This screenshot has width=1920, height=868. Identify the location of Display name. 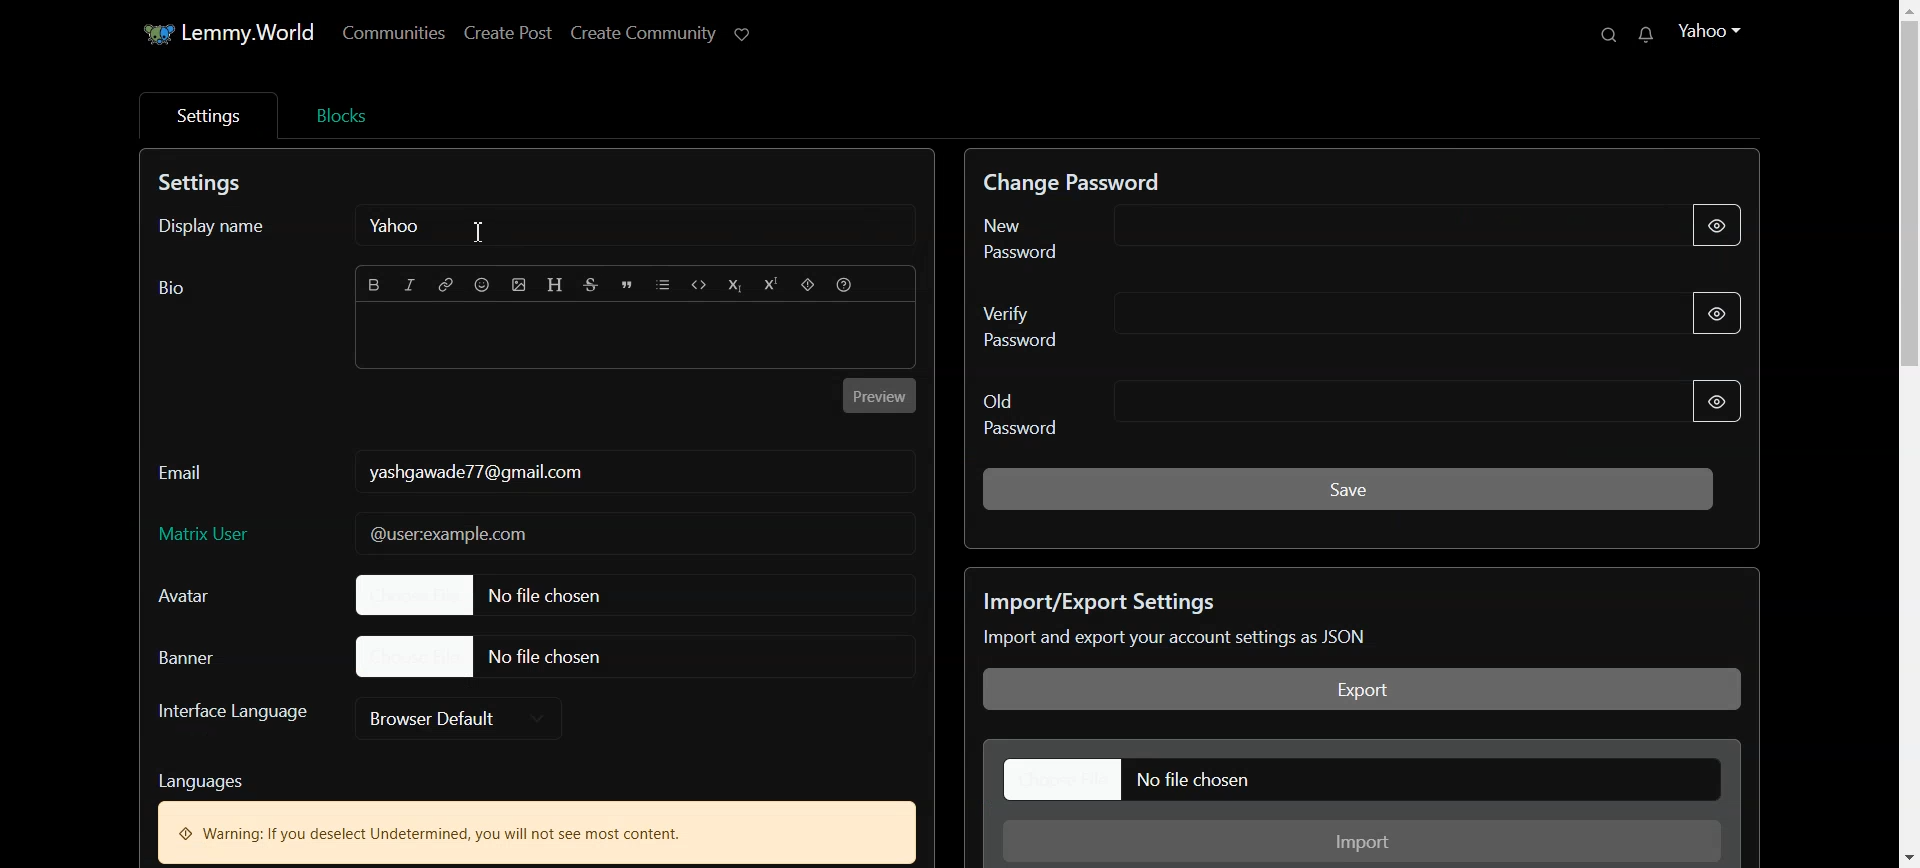
(223, 229).